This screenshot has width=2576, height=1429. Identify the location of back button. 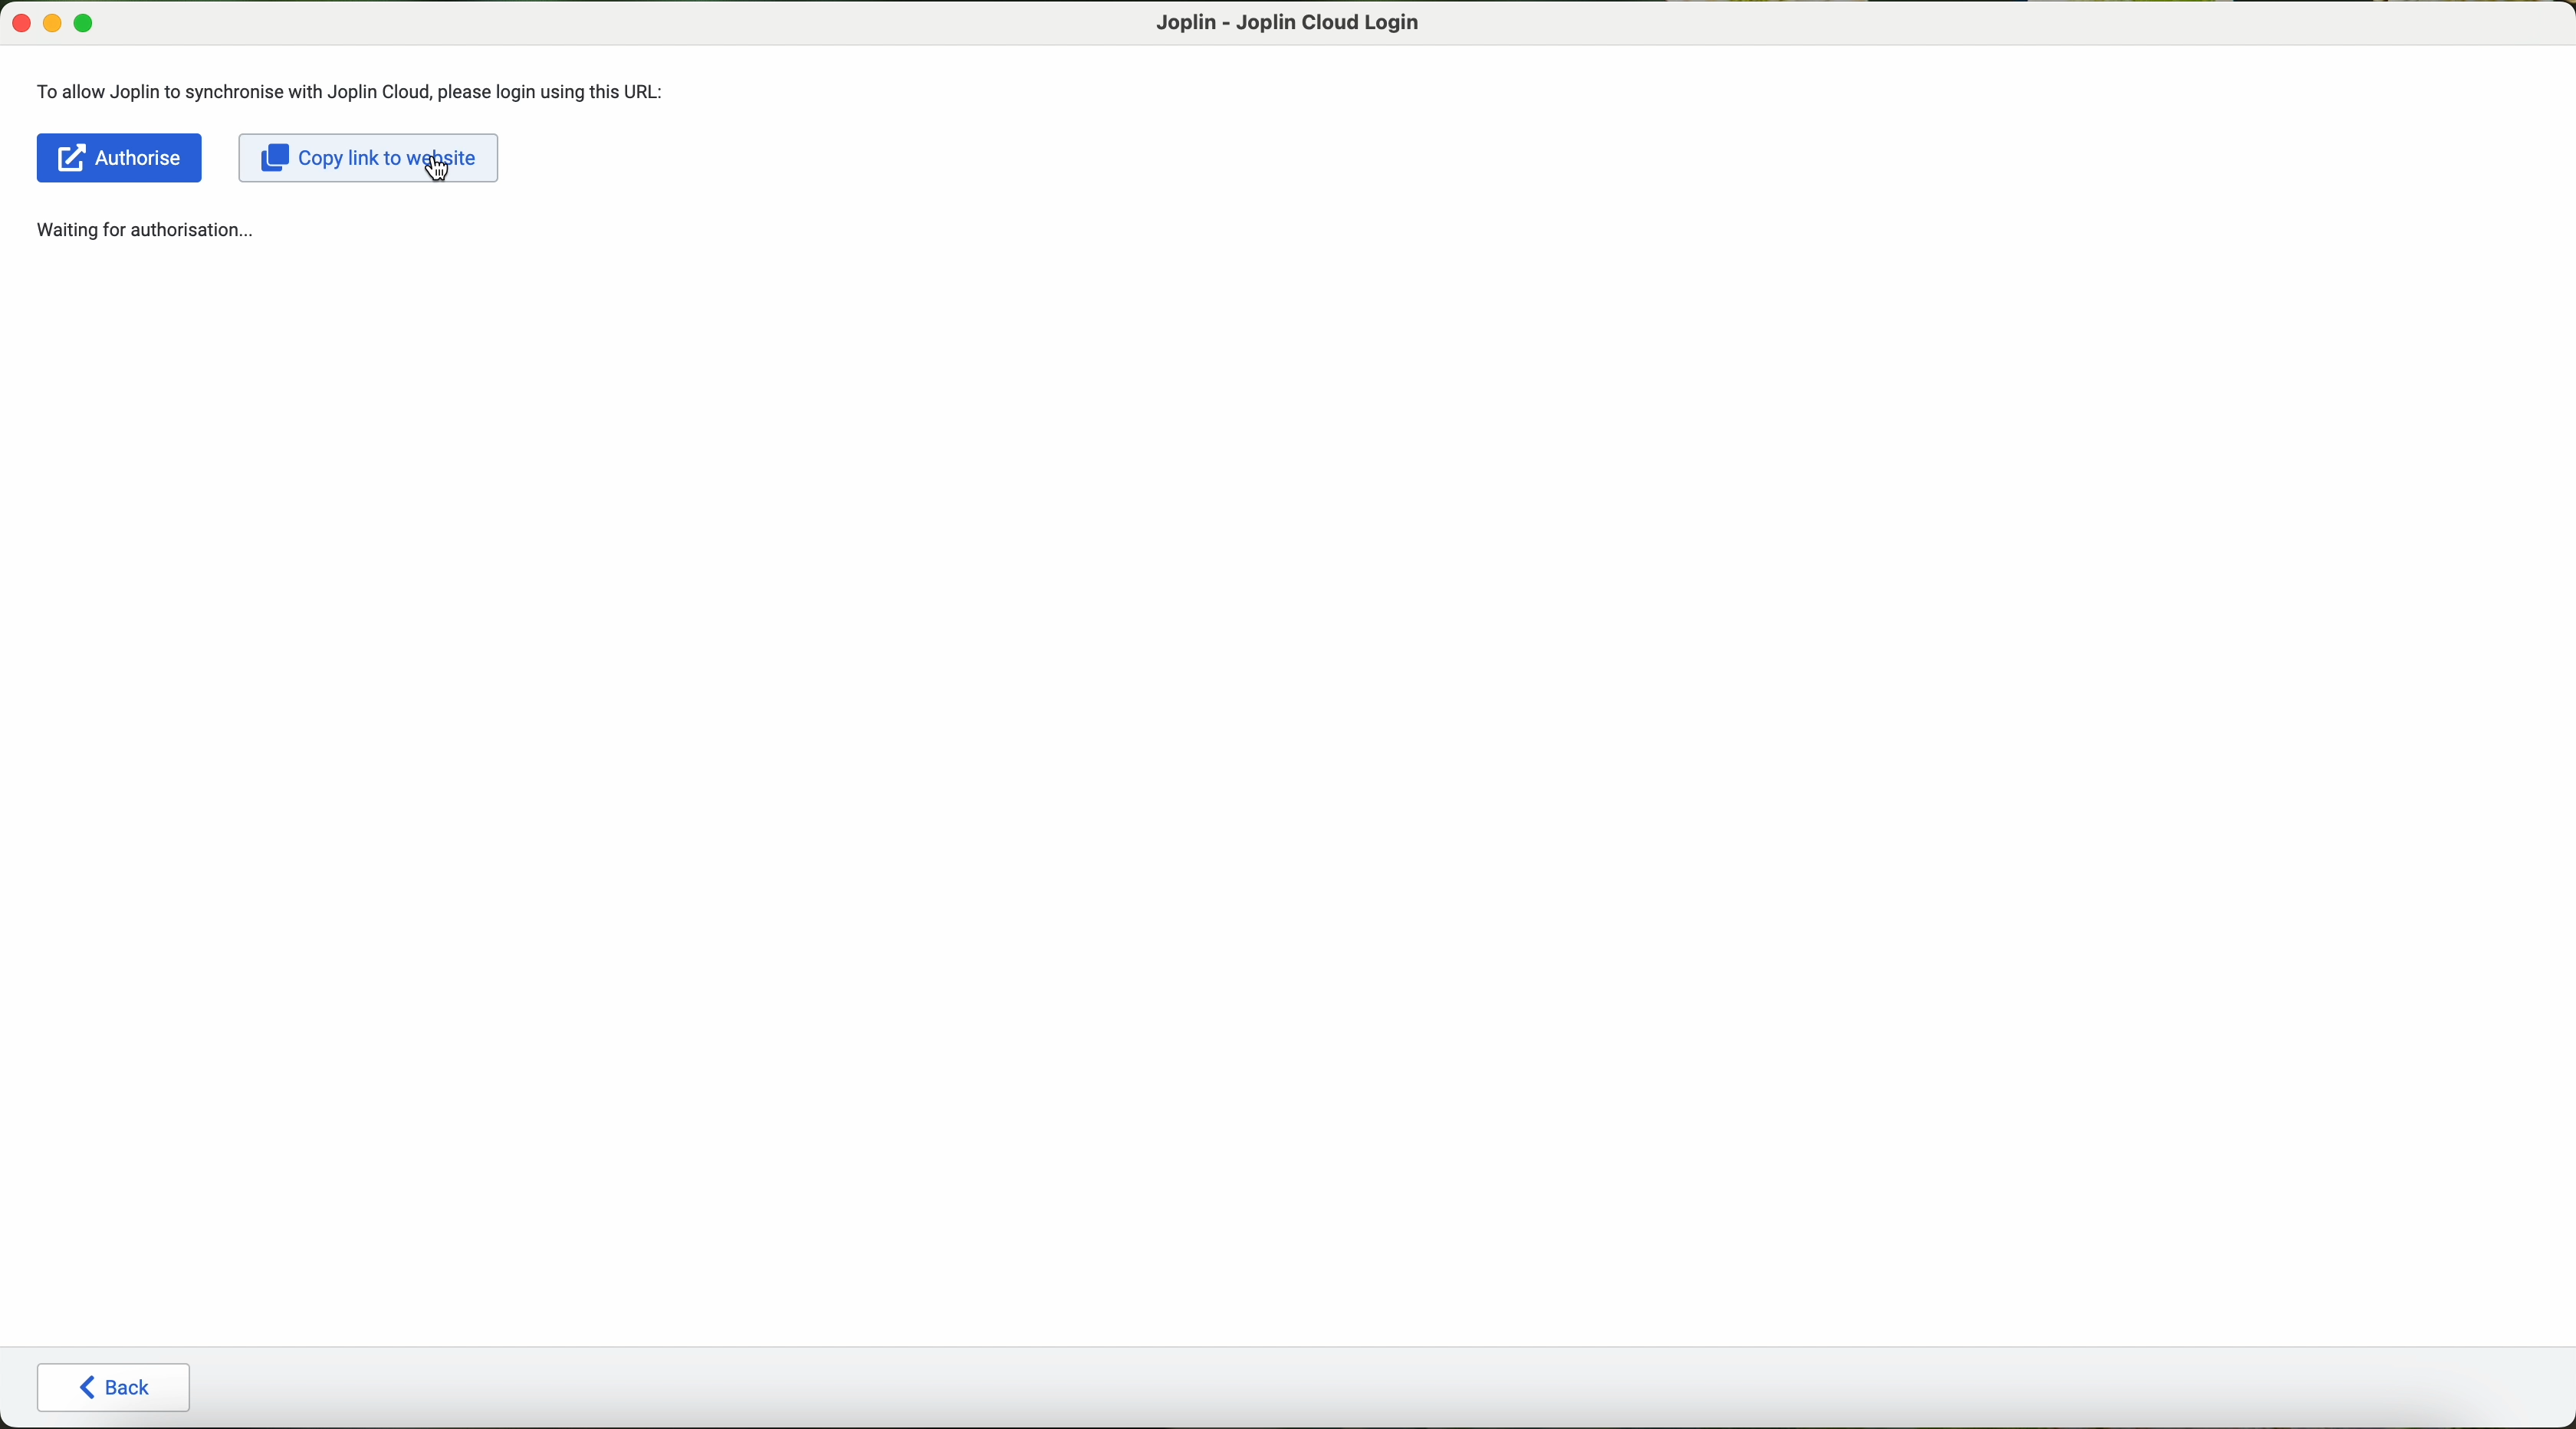
(111, 1389).